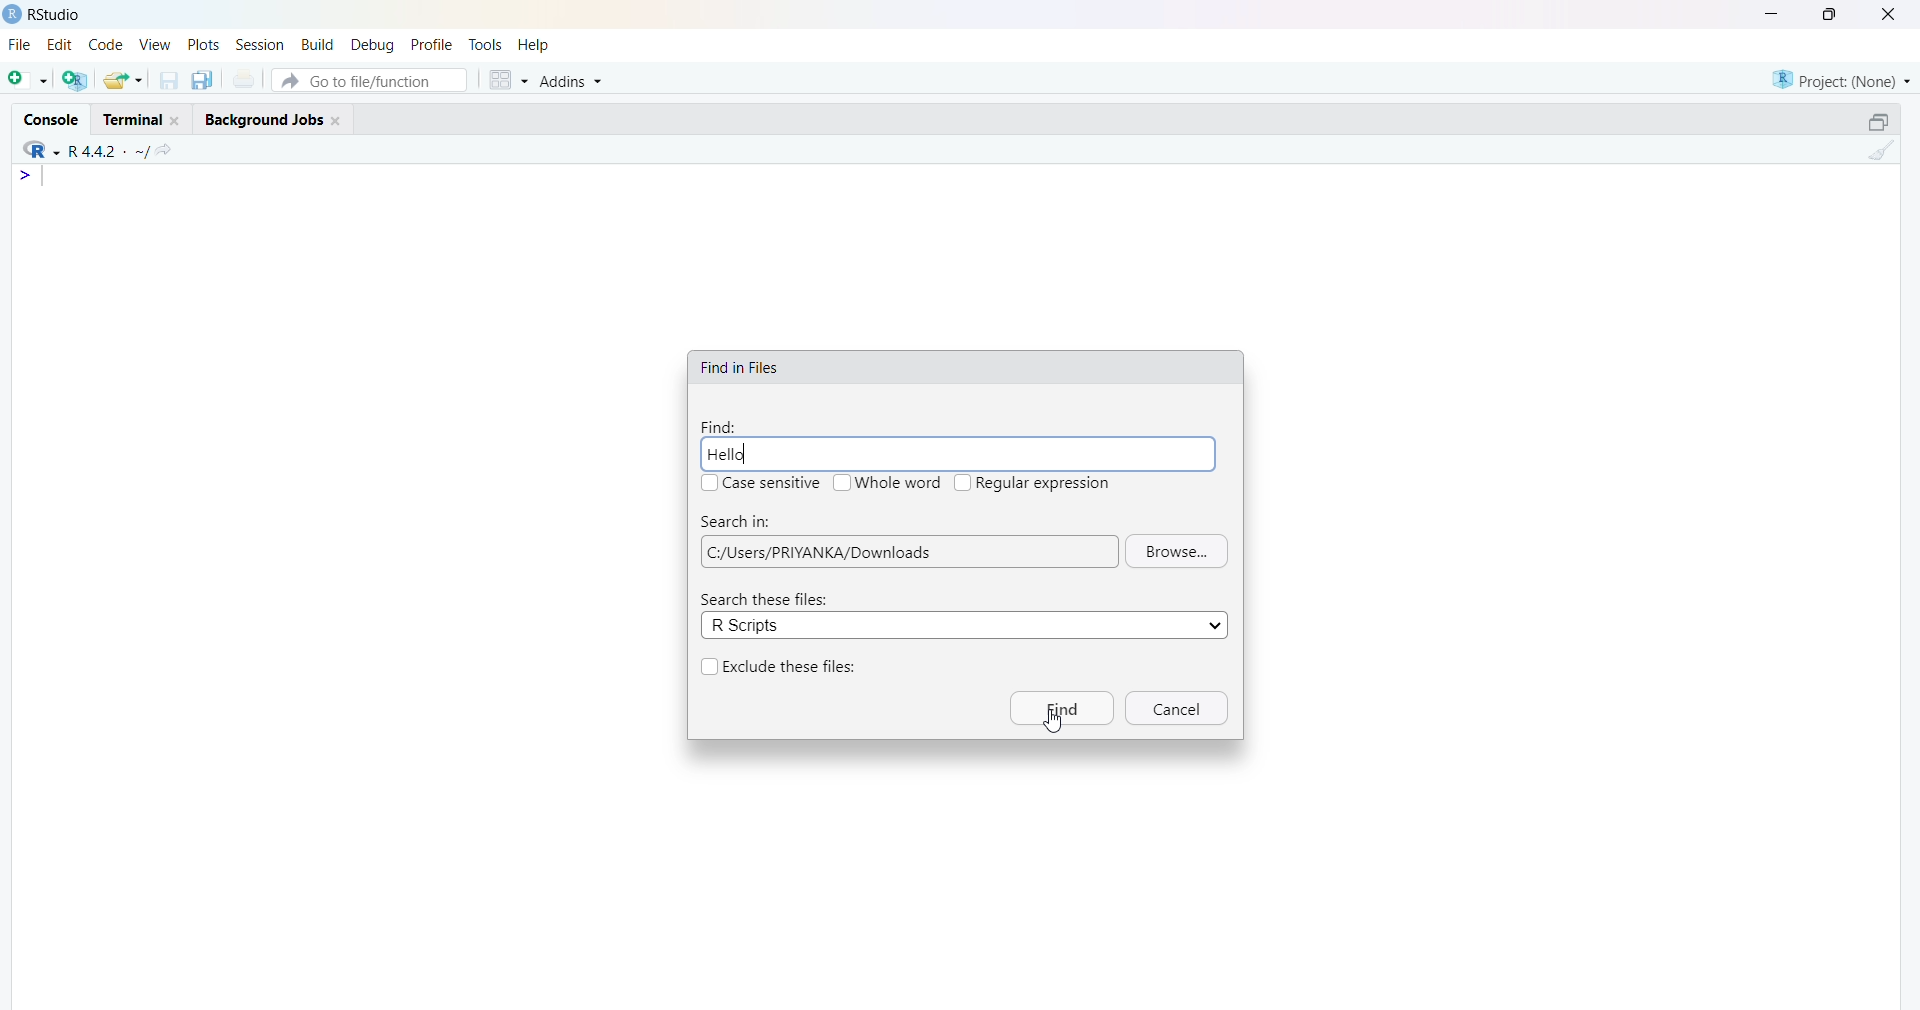  What do you see at coordinates (178, 121) in the screenshot?
I see `close` at bounding box center [178, 121].